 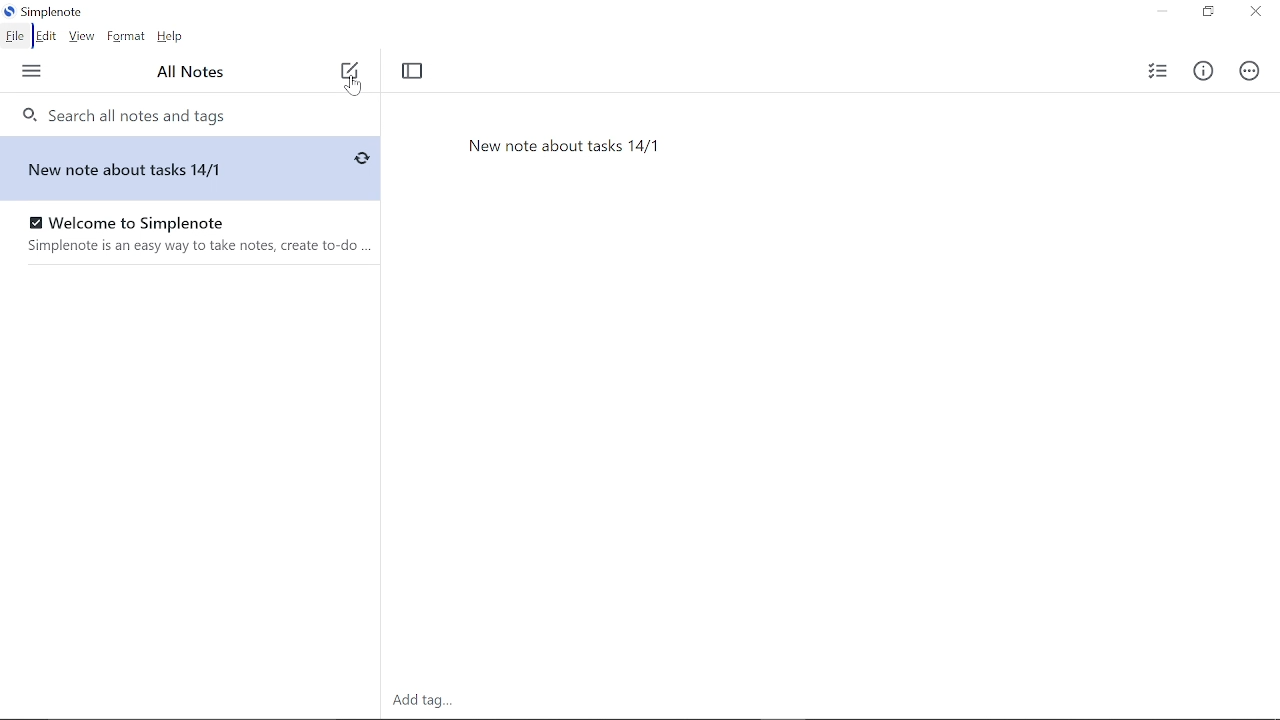 I want to click on Minimize, so click(x=1161, y=12).